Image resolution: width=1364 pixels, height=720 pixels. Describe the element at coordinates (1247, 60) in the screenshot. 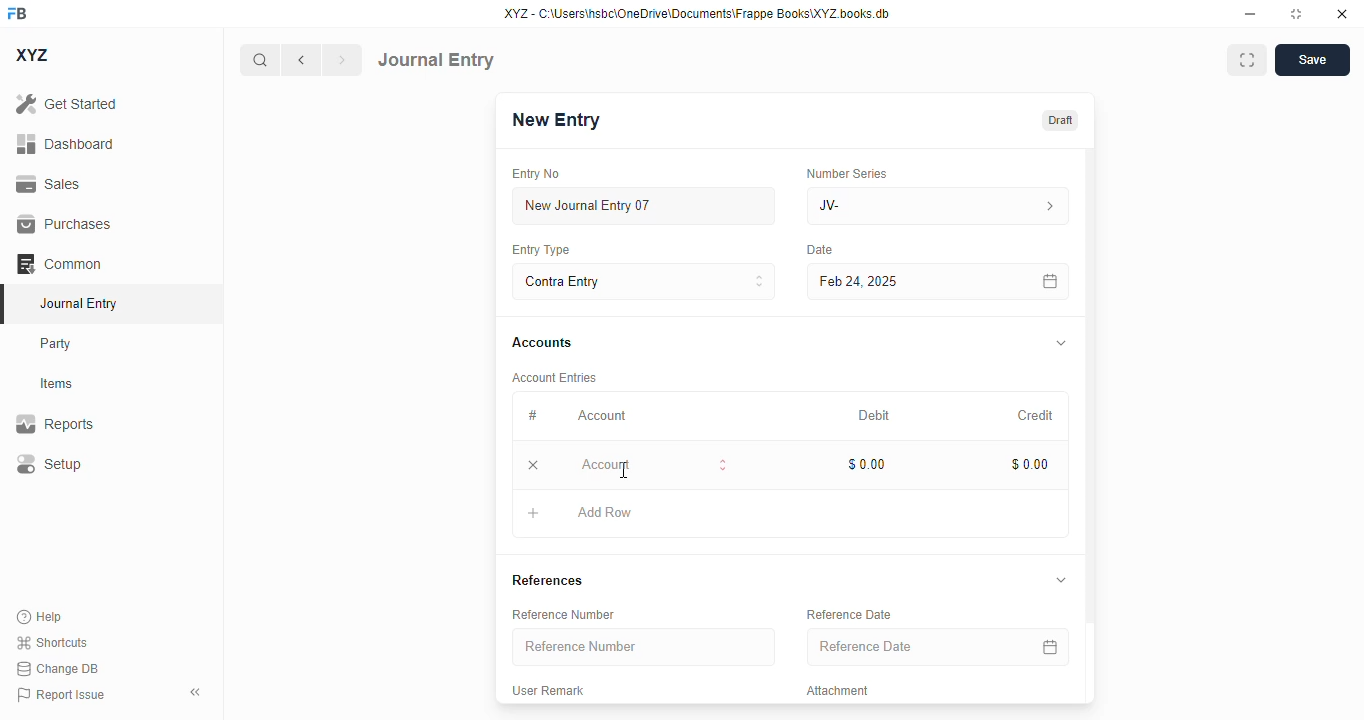

I see `maximise window` at that location.